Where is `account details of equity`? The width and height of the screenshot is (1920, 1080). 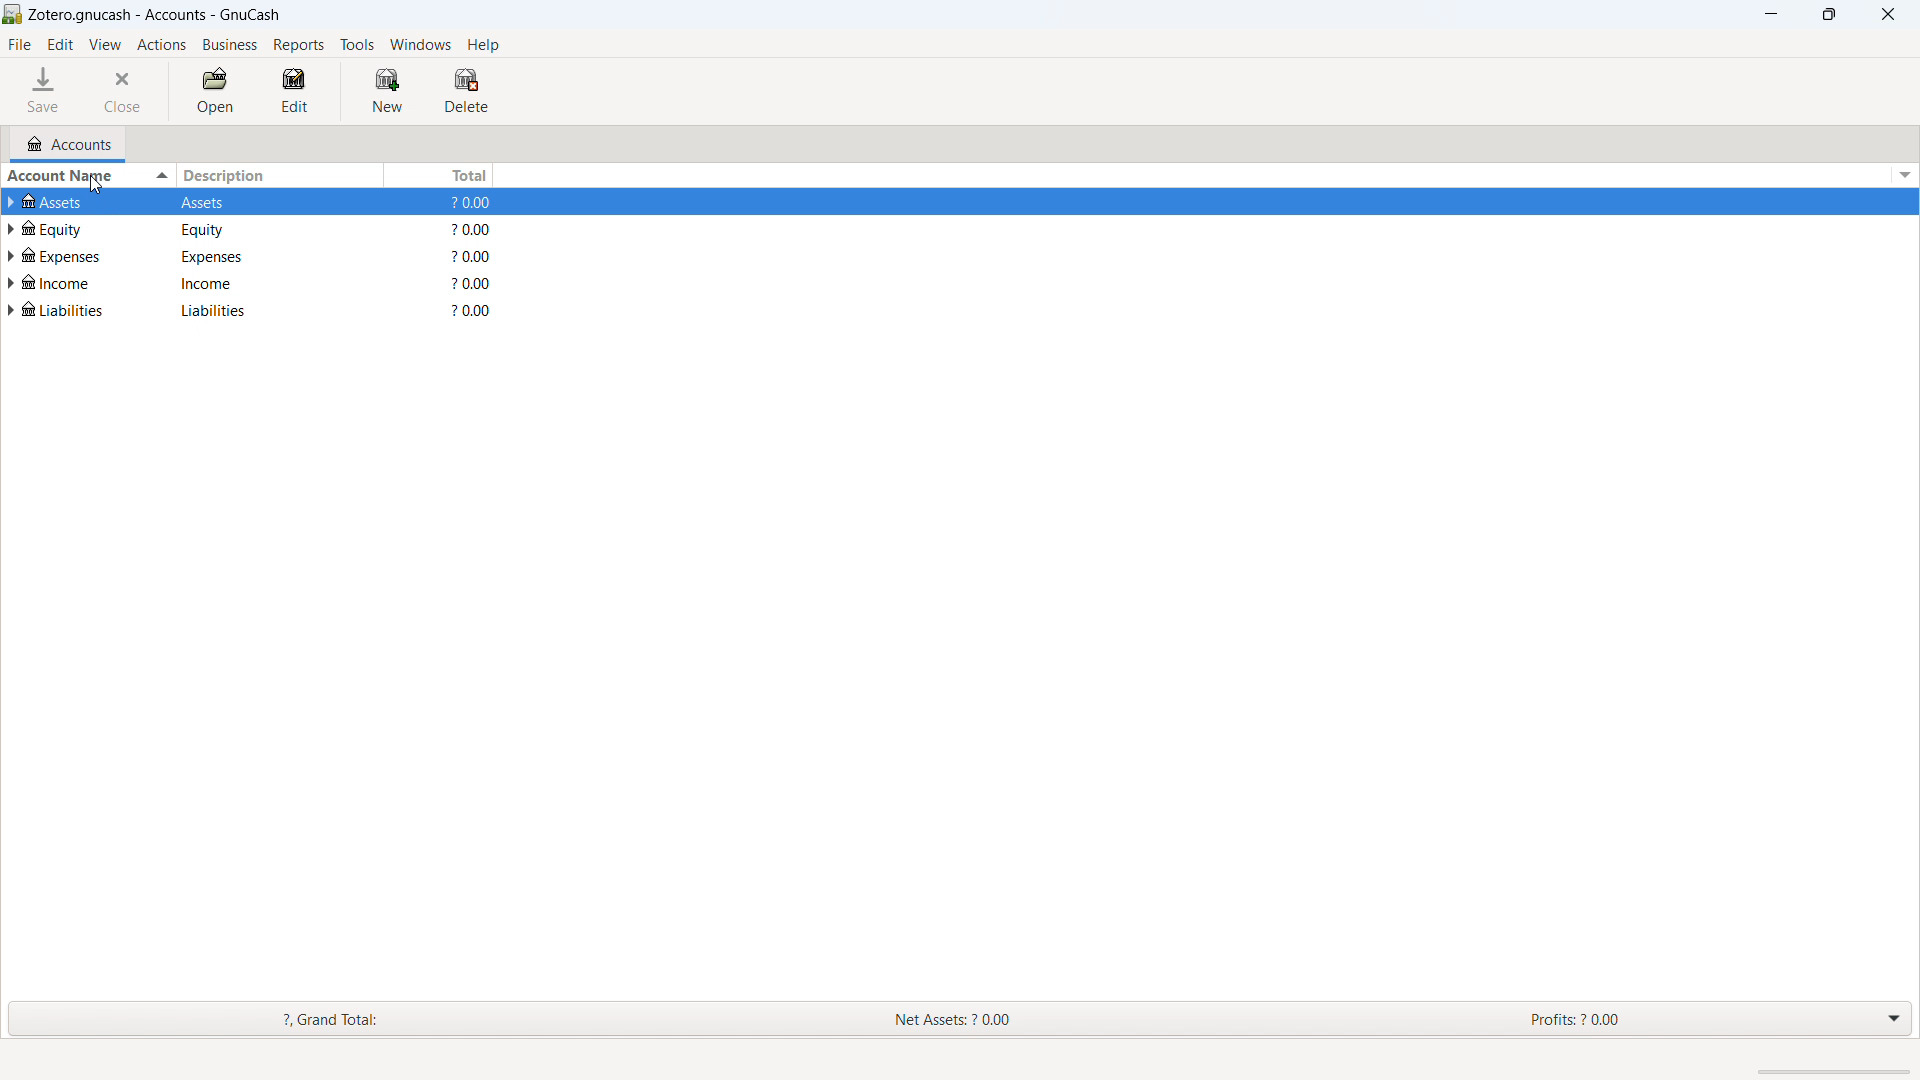 account details of equity is located at coordinates (271, 231).